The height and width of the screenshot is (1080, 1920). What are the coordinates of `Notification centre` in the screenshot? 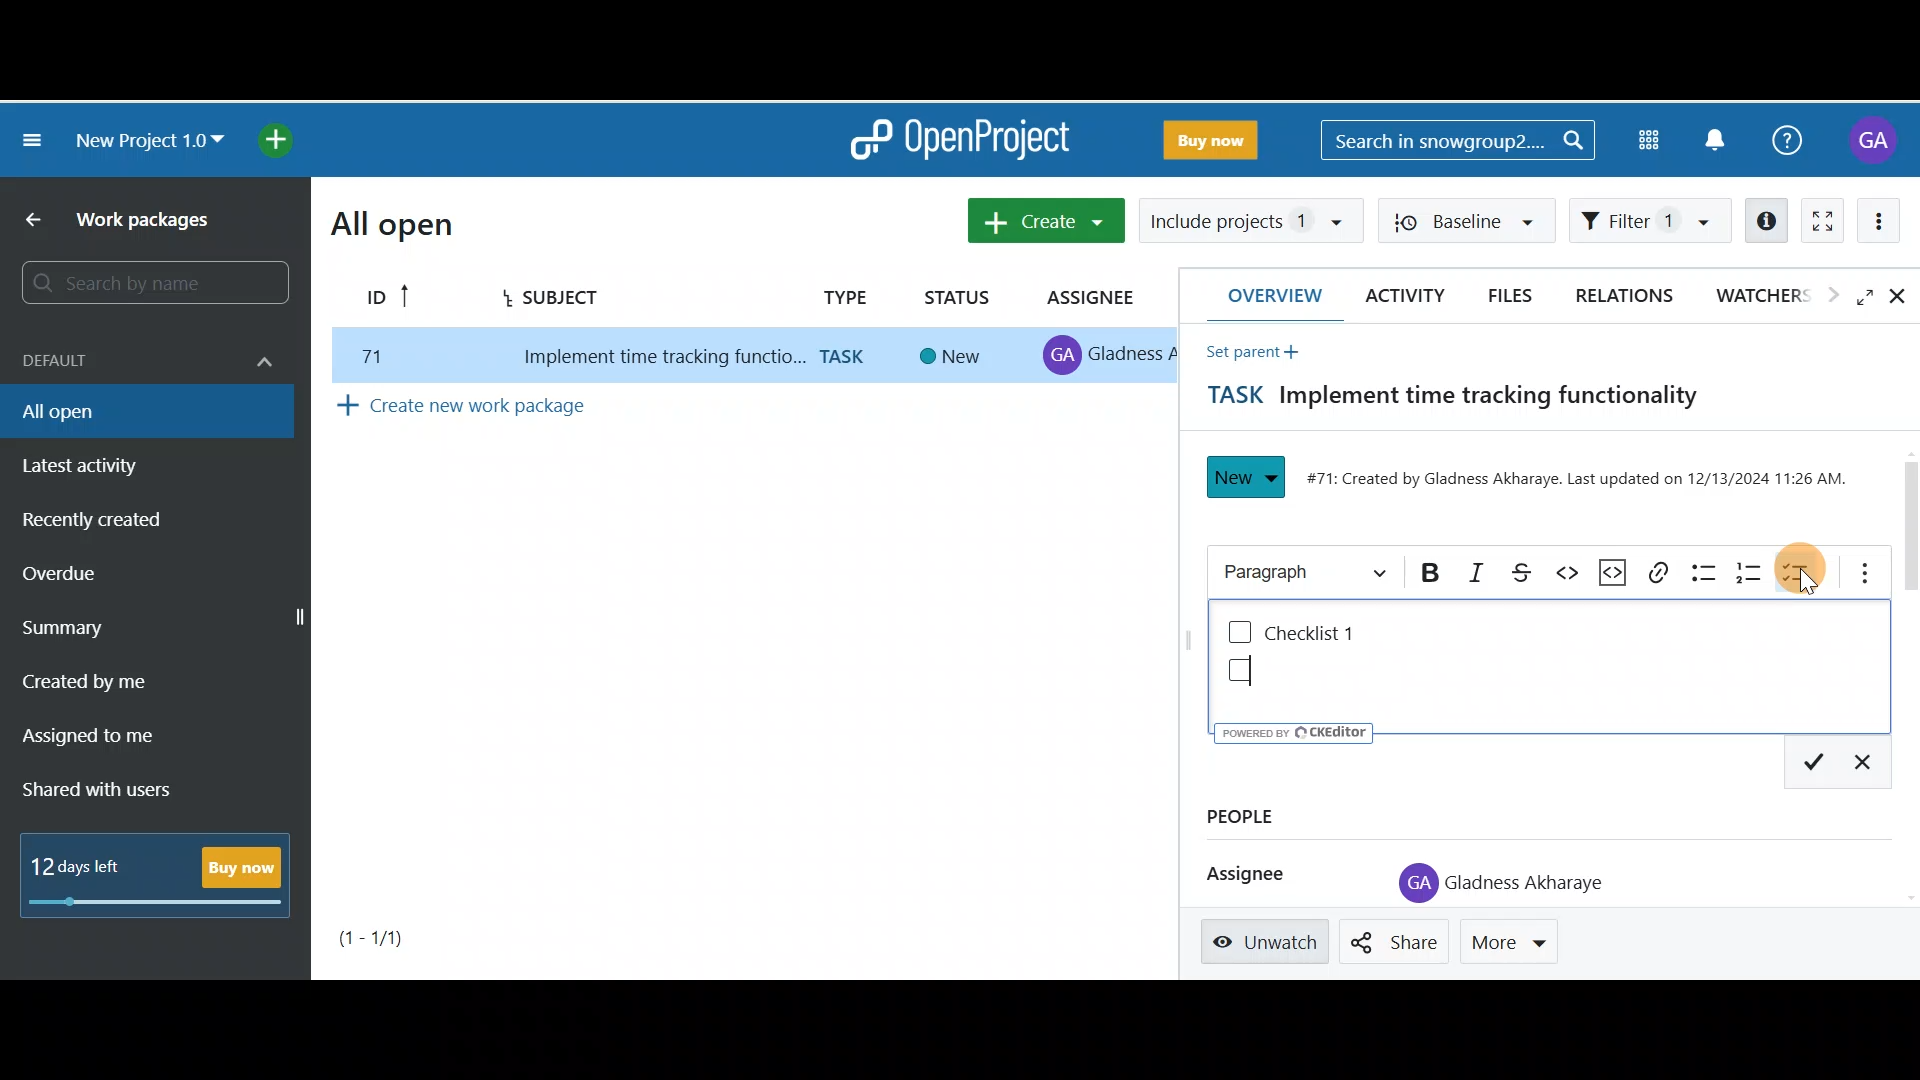 It's located at (1727, 139).